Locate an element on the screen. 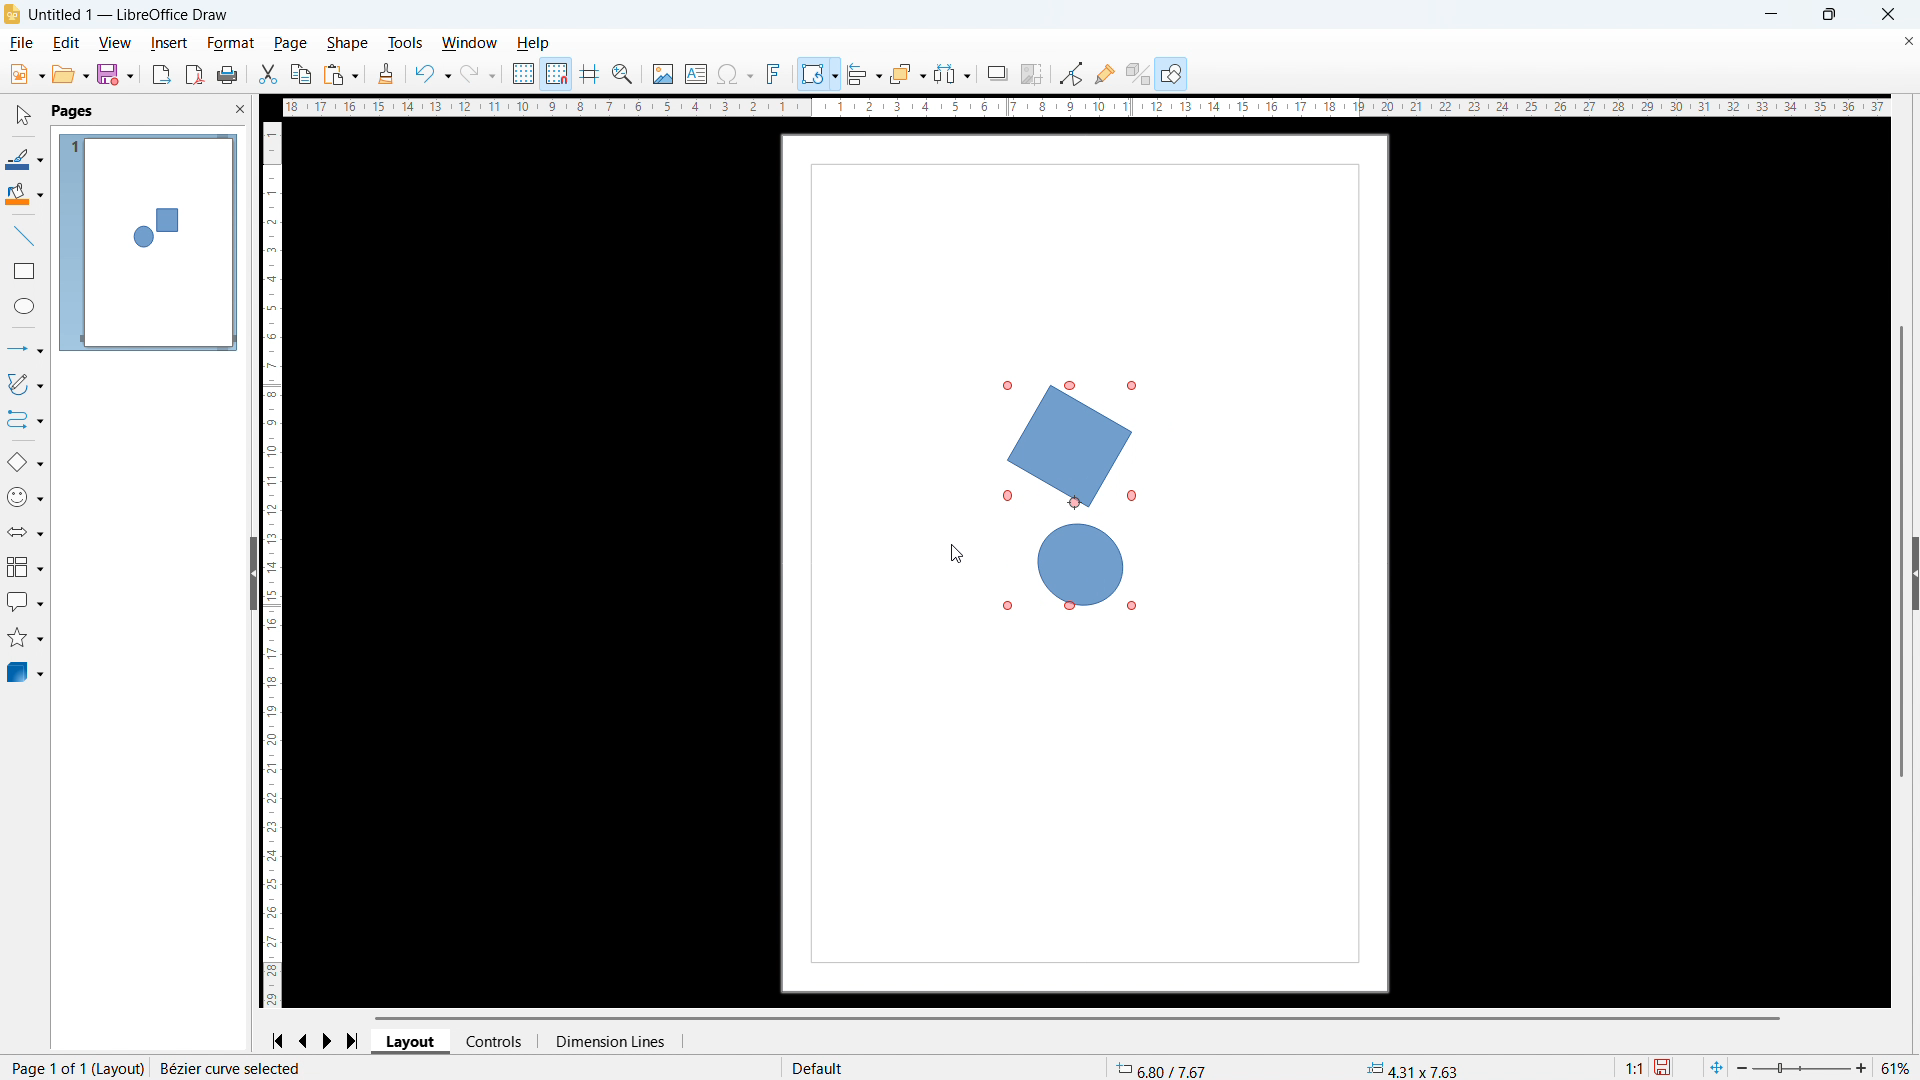  cut  is located at coordinates (268, 74).